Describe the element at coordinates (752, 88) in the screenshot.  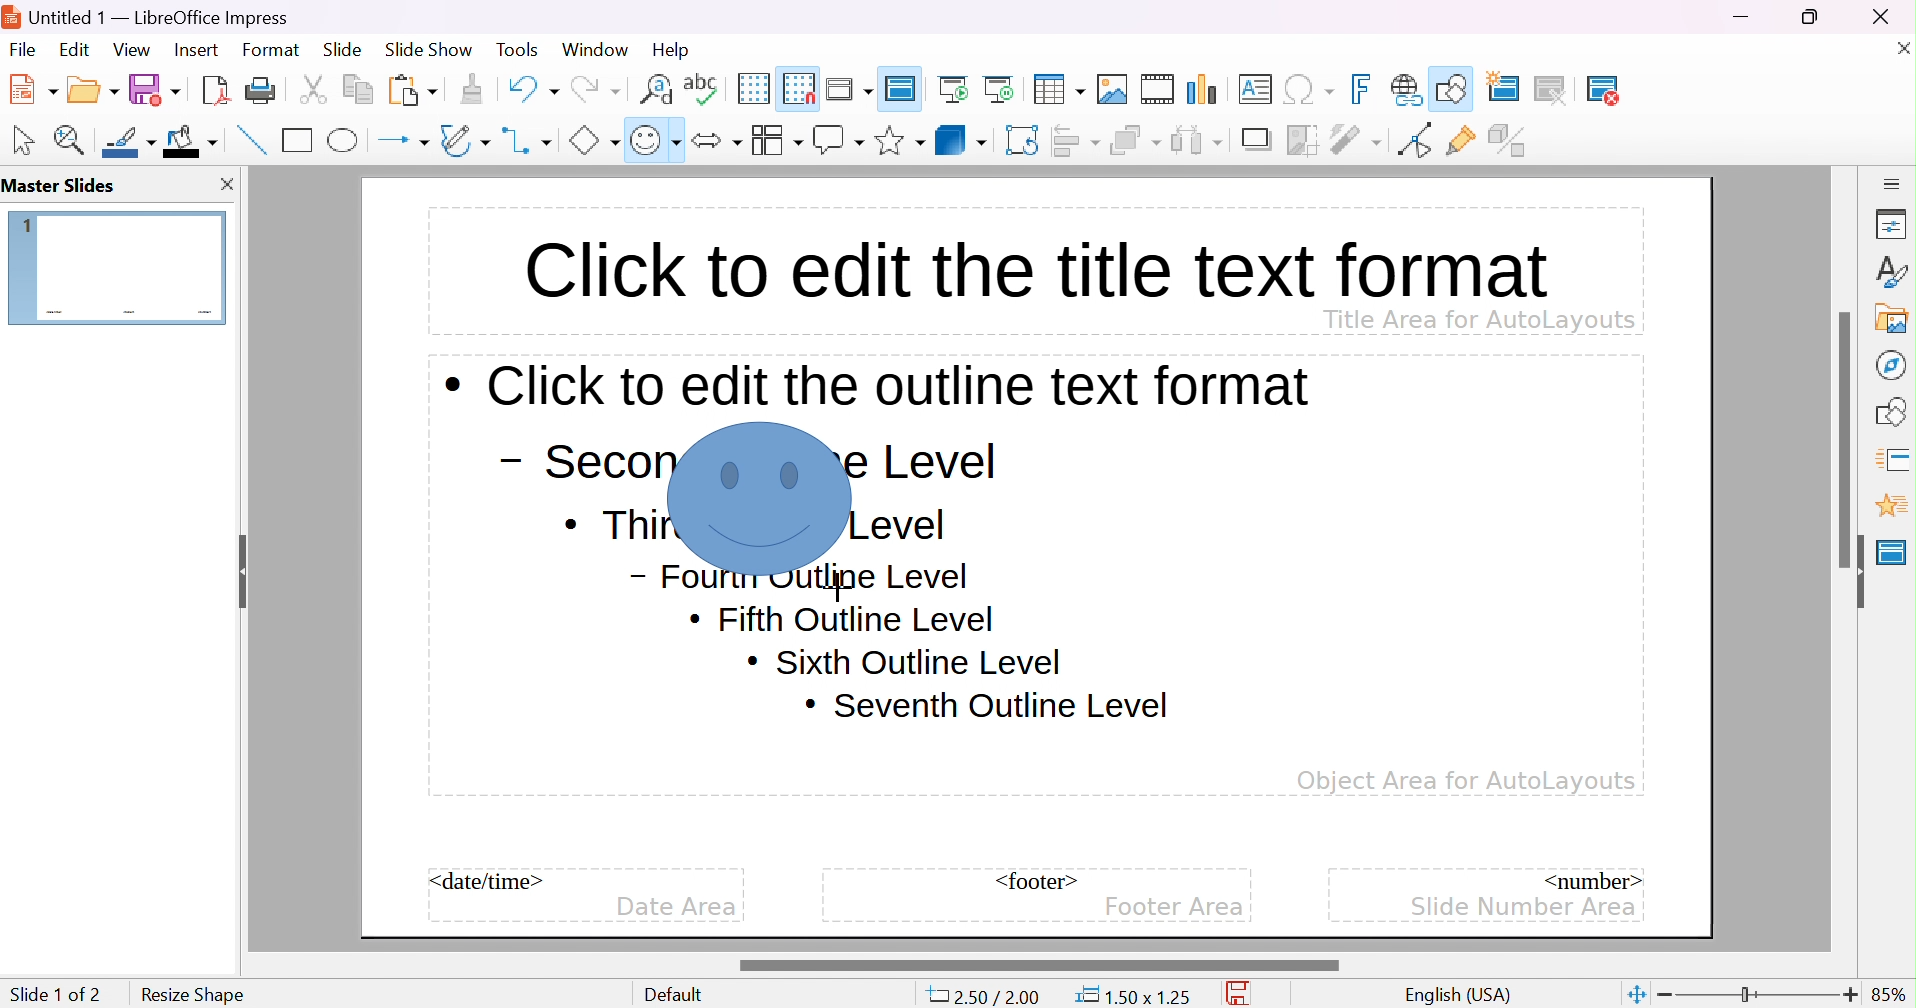
I see `display grid` at that location.